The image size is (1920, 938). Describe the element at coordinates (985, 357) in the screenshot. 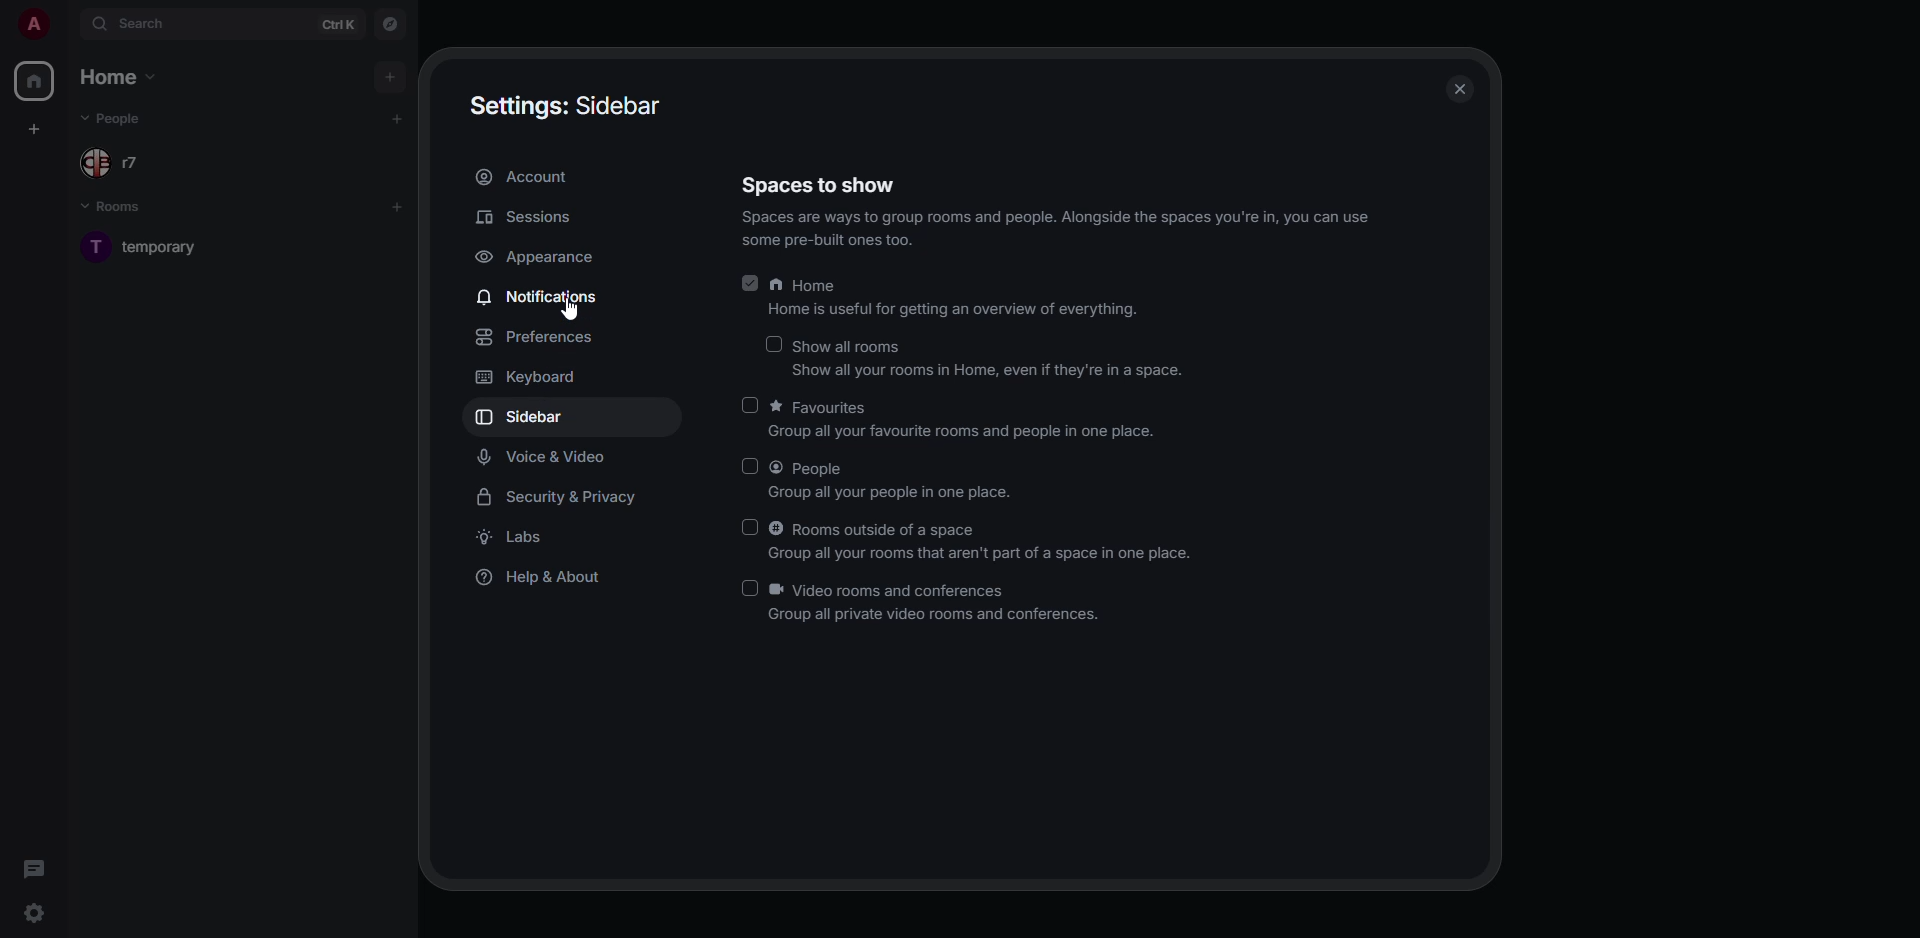

I see `show all rooms` at that location.